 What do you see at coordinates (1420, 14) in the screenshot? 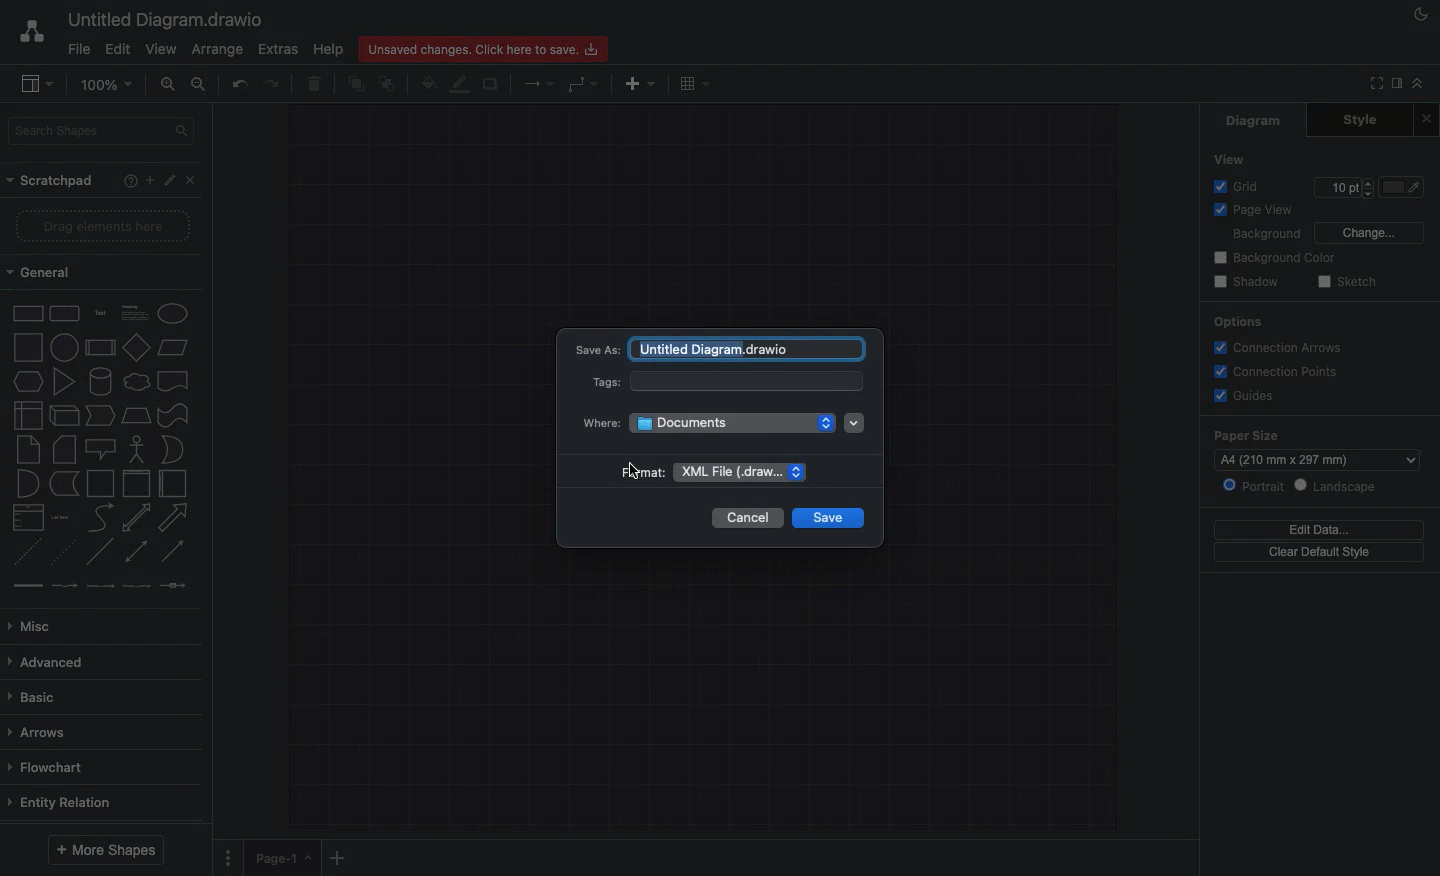
I see `Night mode` at bounding box center [1420, 14].